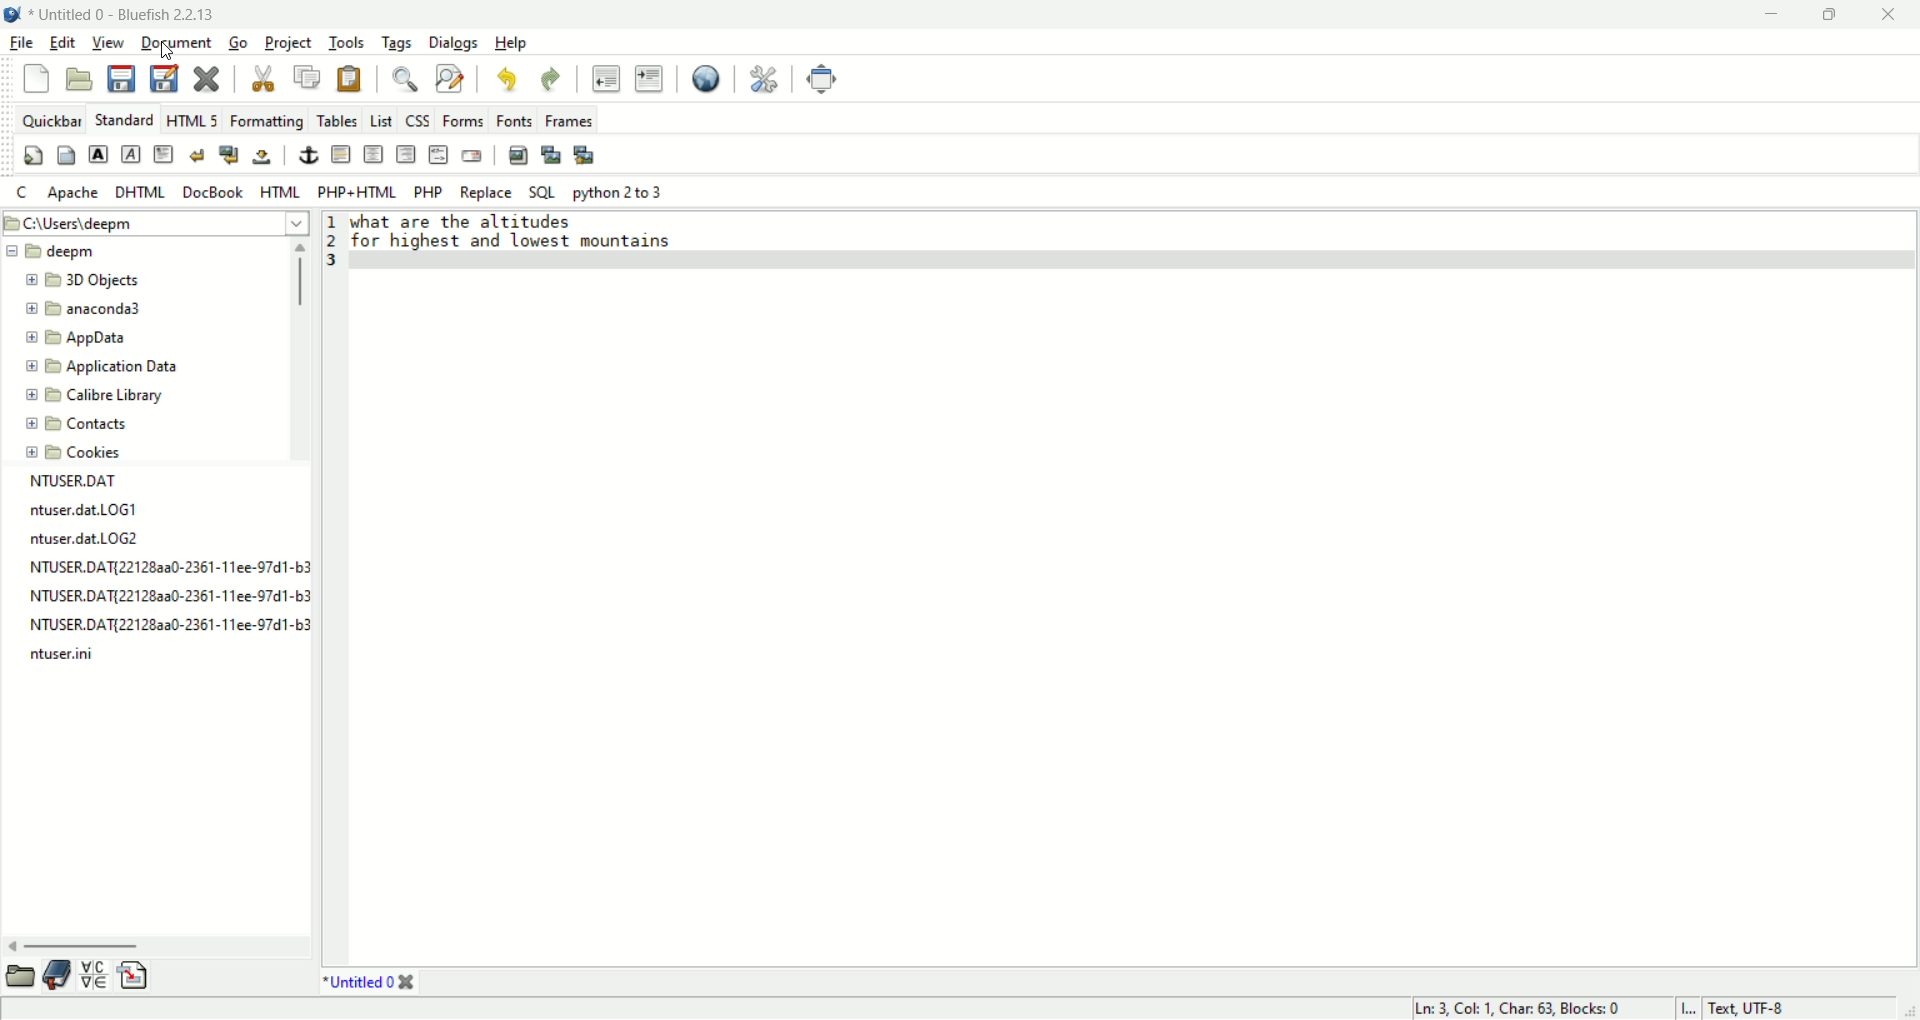 Image resolution: width=1920 pixels, height=1020 pixels. What do you see at coordinates (362, 982) in the screenshot?
I see `title` at bounding box center [362, 982].